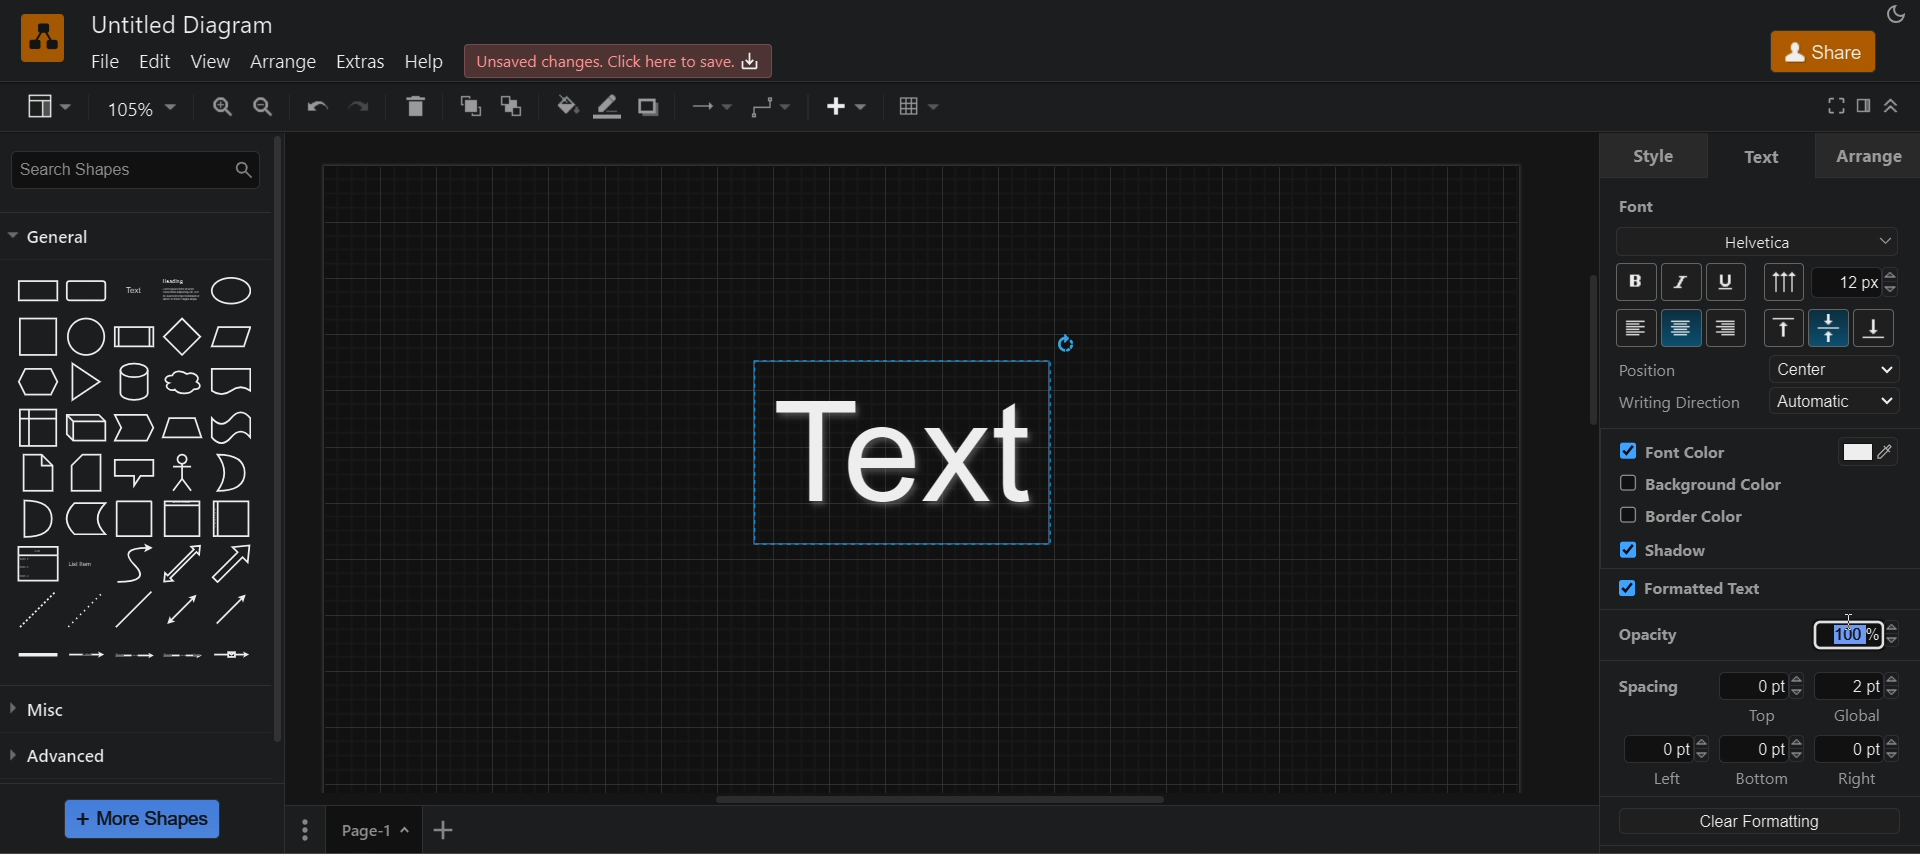 The width and height of the screenshot is (1920, 854). Describe the element at coordinates (1726, 281) in the screenshot. I see `underline` at that location.